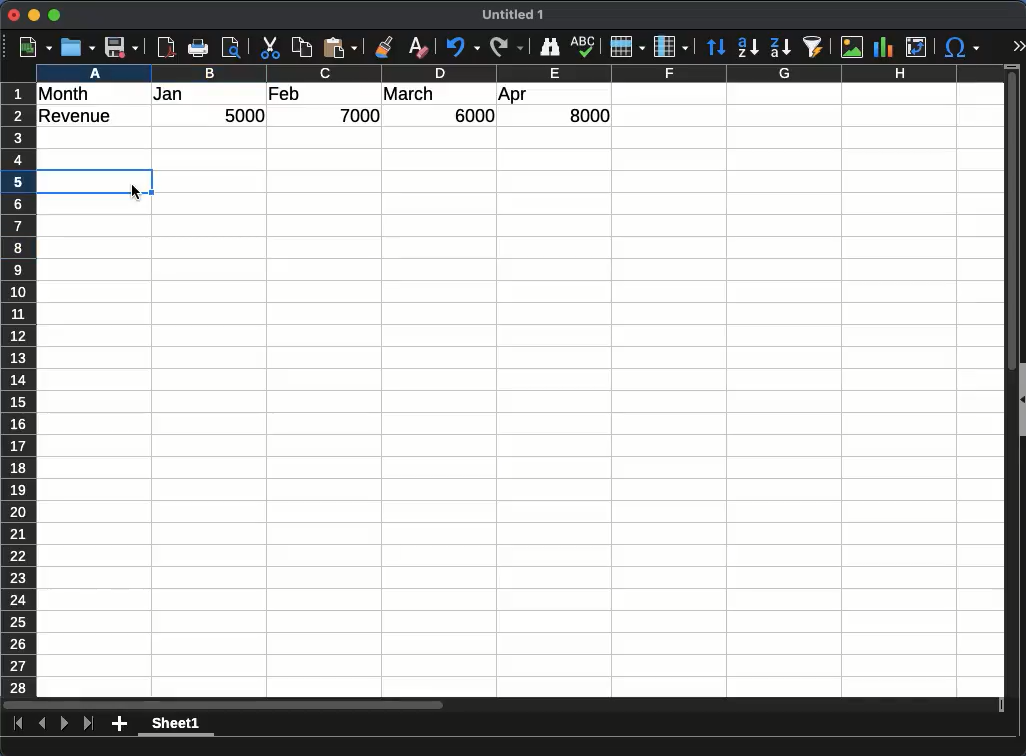  What do you see at coordinates (198, 47) in the screenshot?
I see `print` at bounding box center [198, 47].